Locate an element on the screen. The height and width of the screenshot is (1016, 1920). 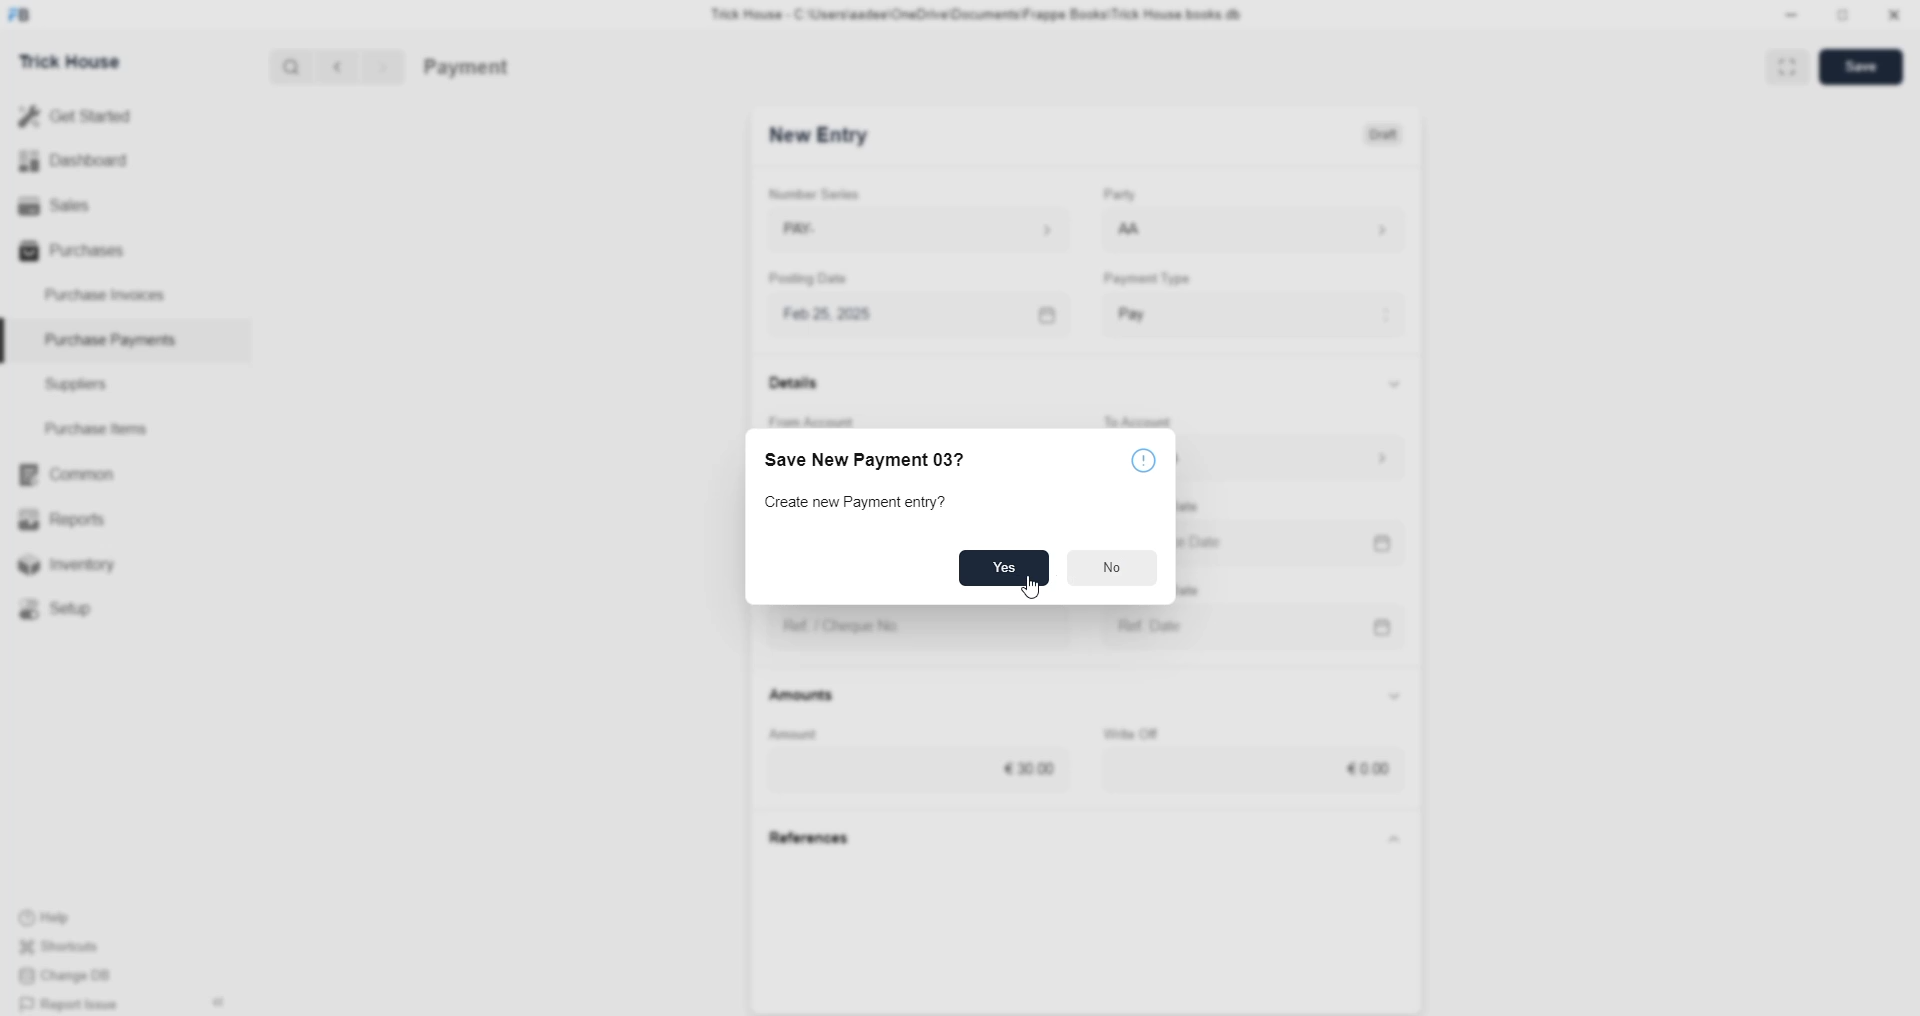
 Help is located at coordinates (75, 915).